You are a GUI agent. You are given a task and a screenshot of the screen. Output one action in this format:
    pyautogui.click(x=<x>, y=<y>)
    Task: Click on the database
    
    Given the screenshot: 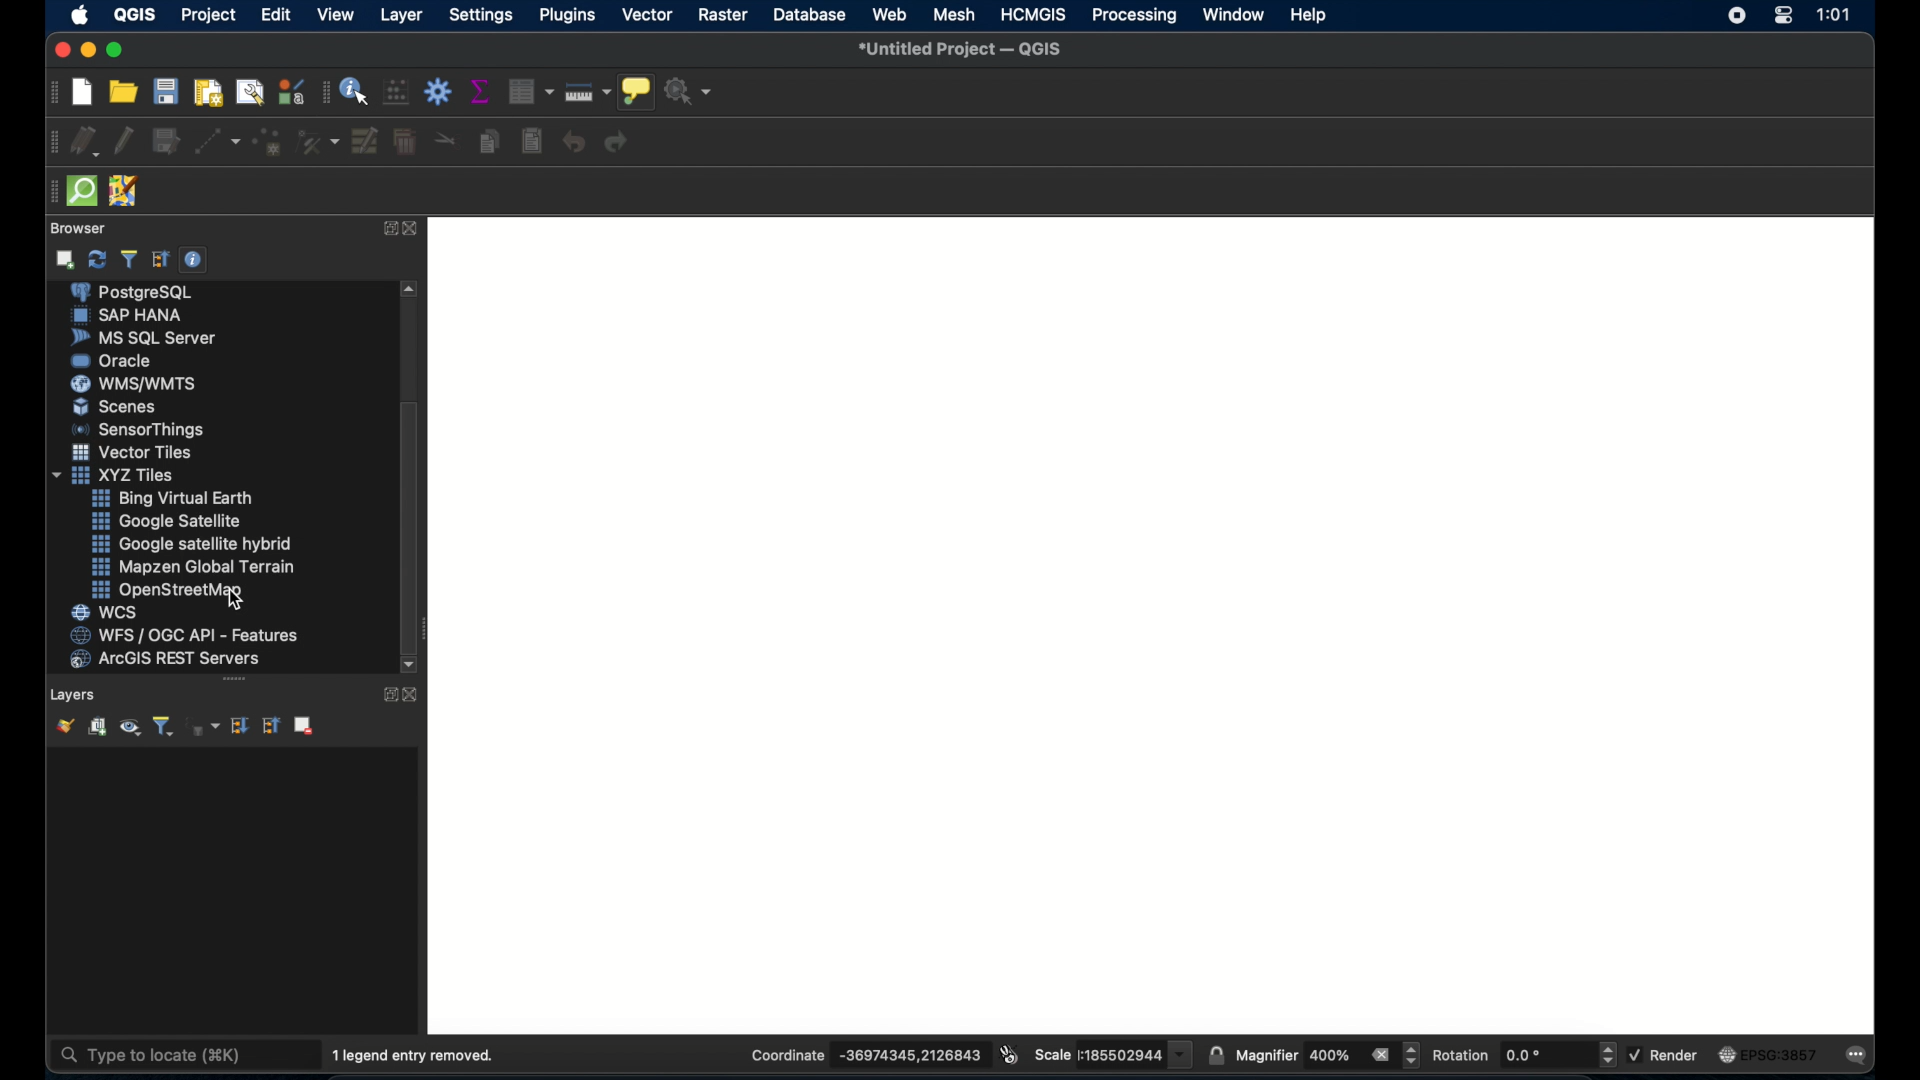 What is the action you would take?
    pyautogui.click(x=812, y=14)
    